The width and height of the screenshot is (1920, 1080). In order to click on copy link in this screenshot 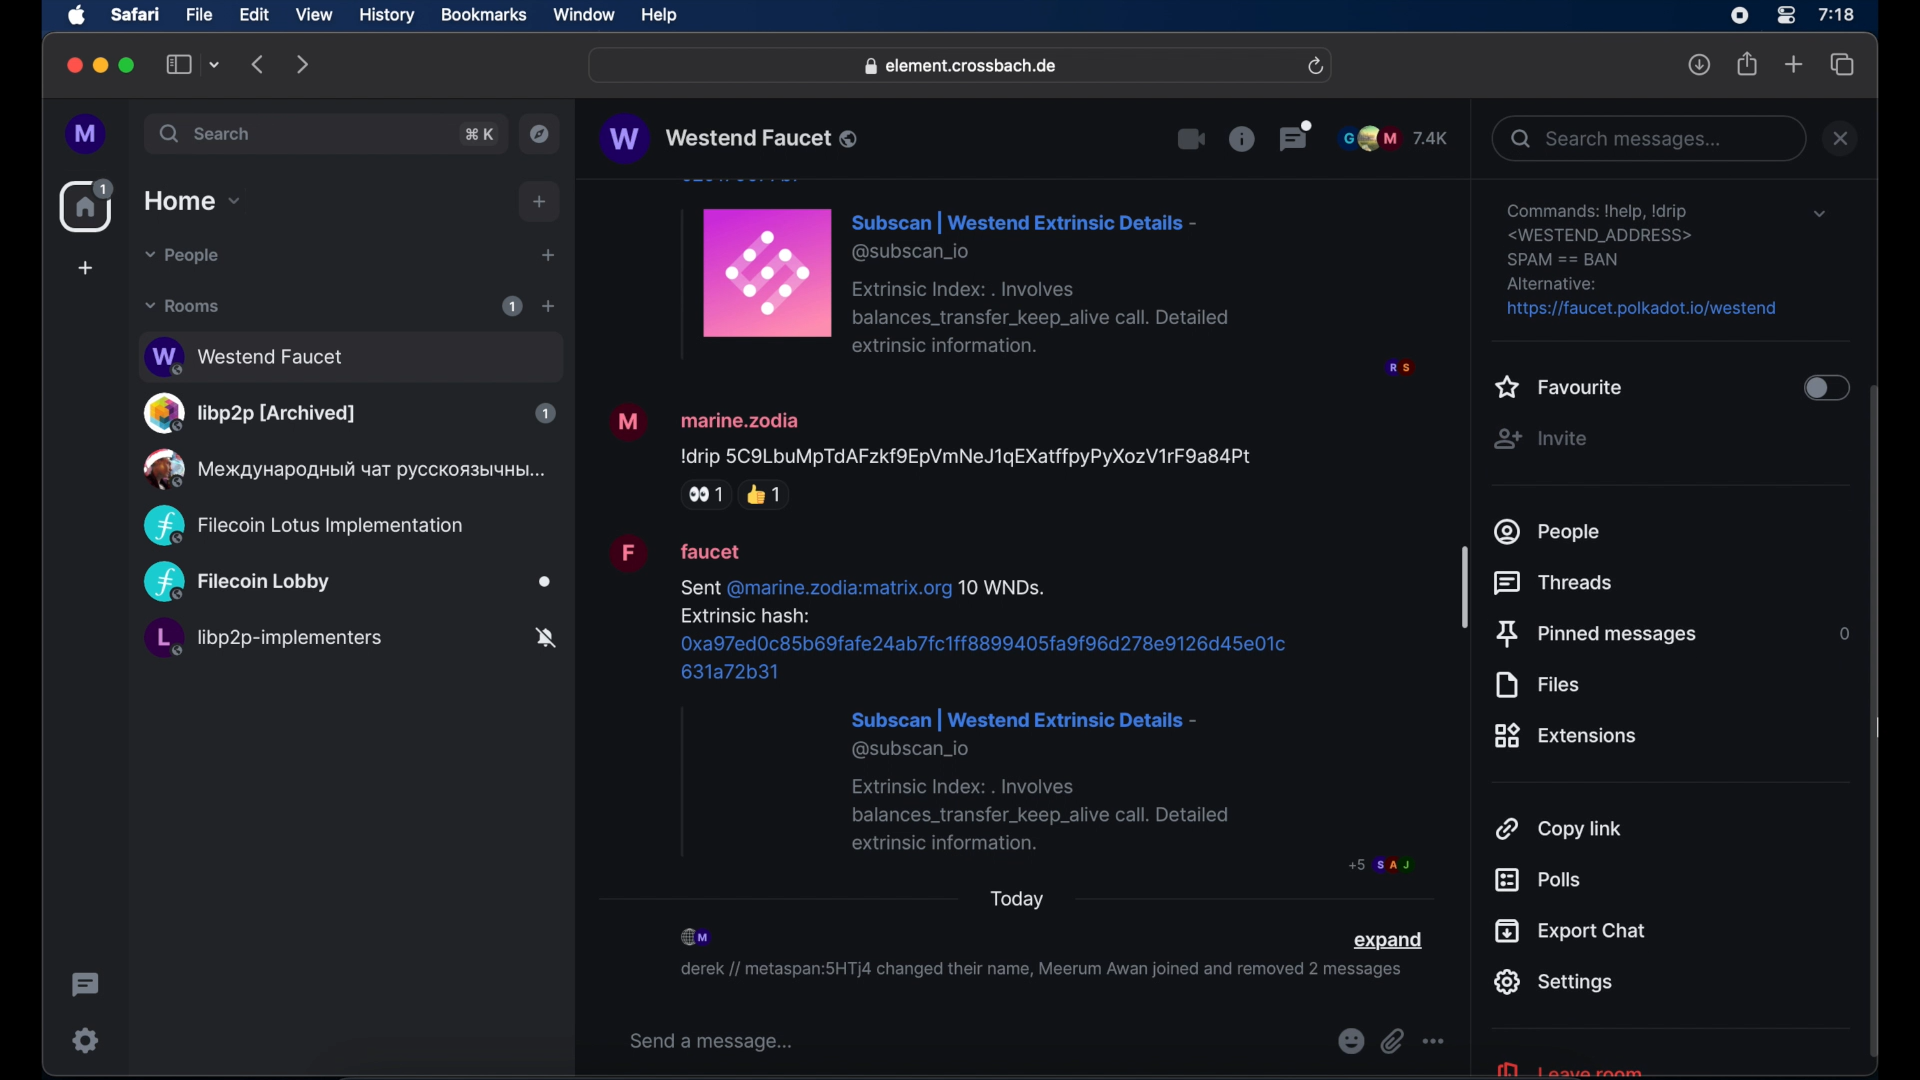, I will do `click(1560, 827)`.